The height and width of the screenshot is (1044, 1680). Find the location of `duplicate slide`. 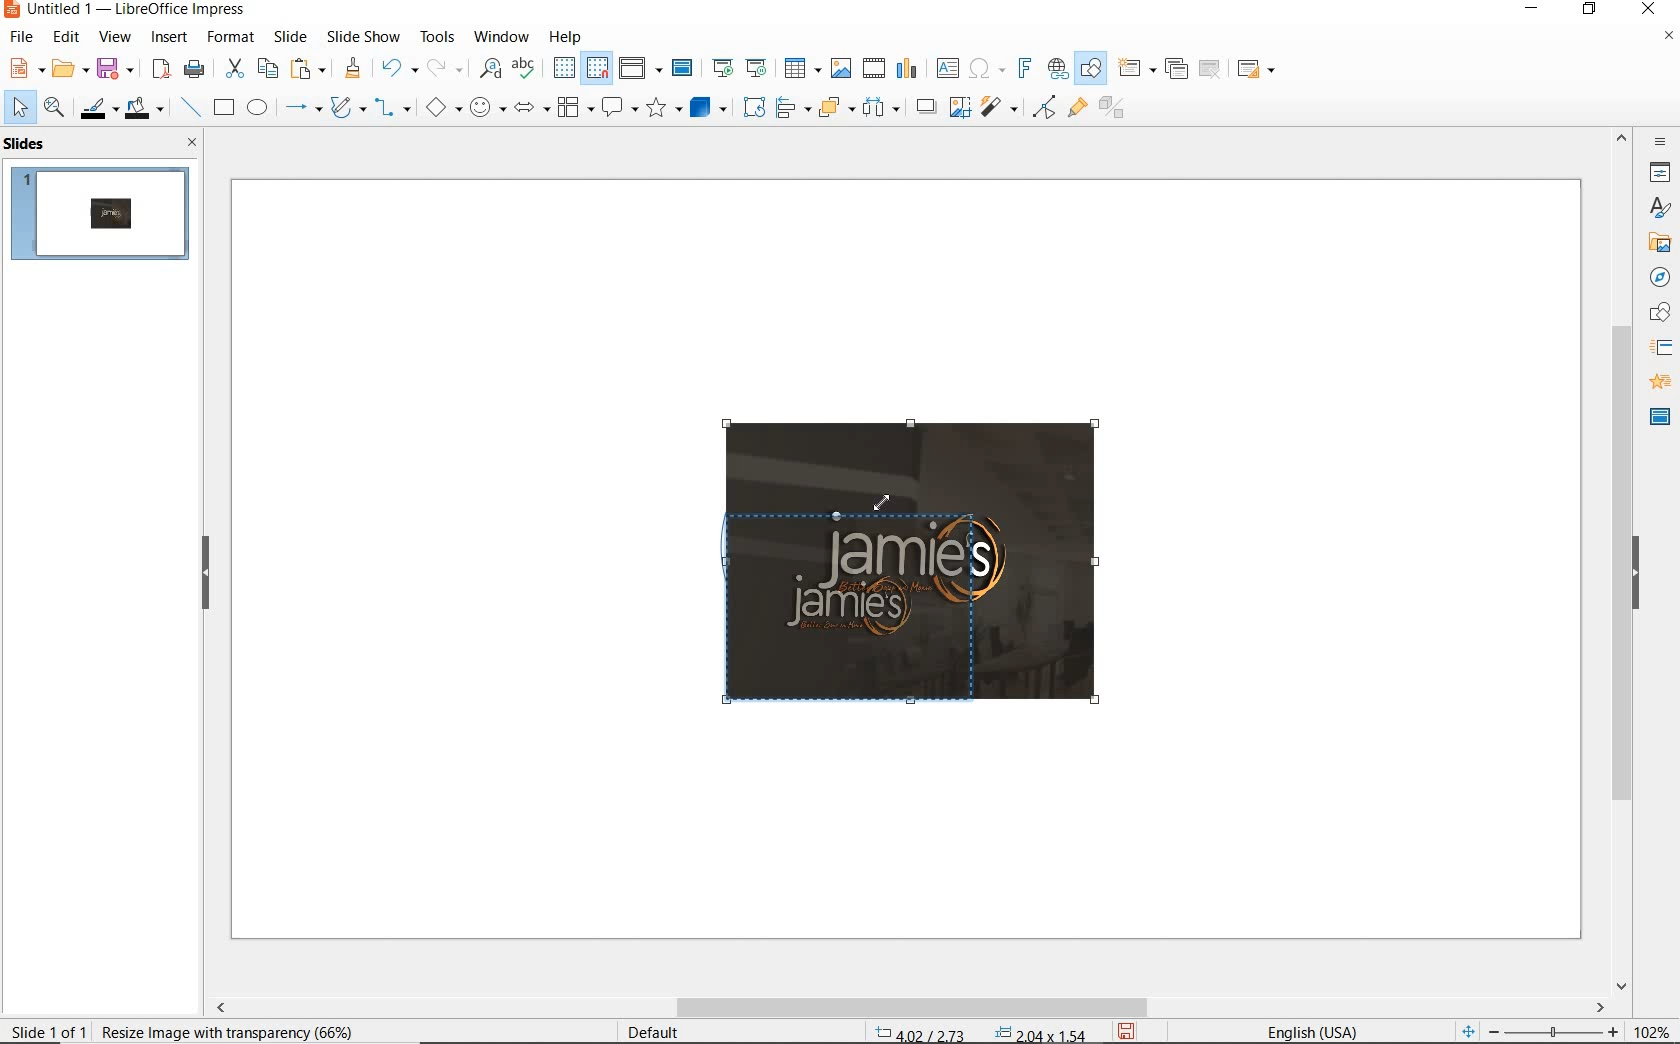

duplicate slide is located at coordinates (1176, 69).